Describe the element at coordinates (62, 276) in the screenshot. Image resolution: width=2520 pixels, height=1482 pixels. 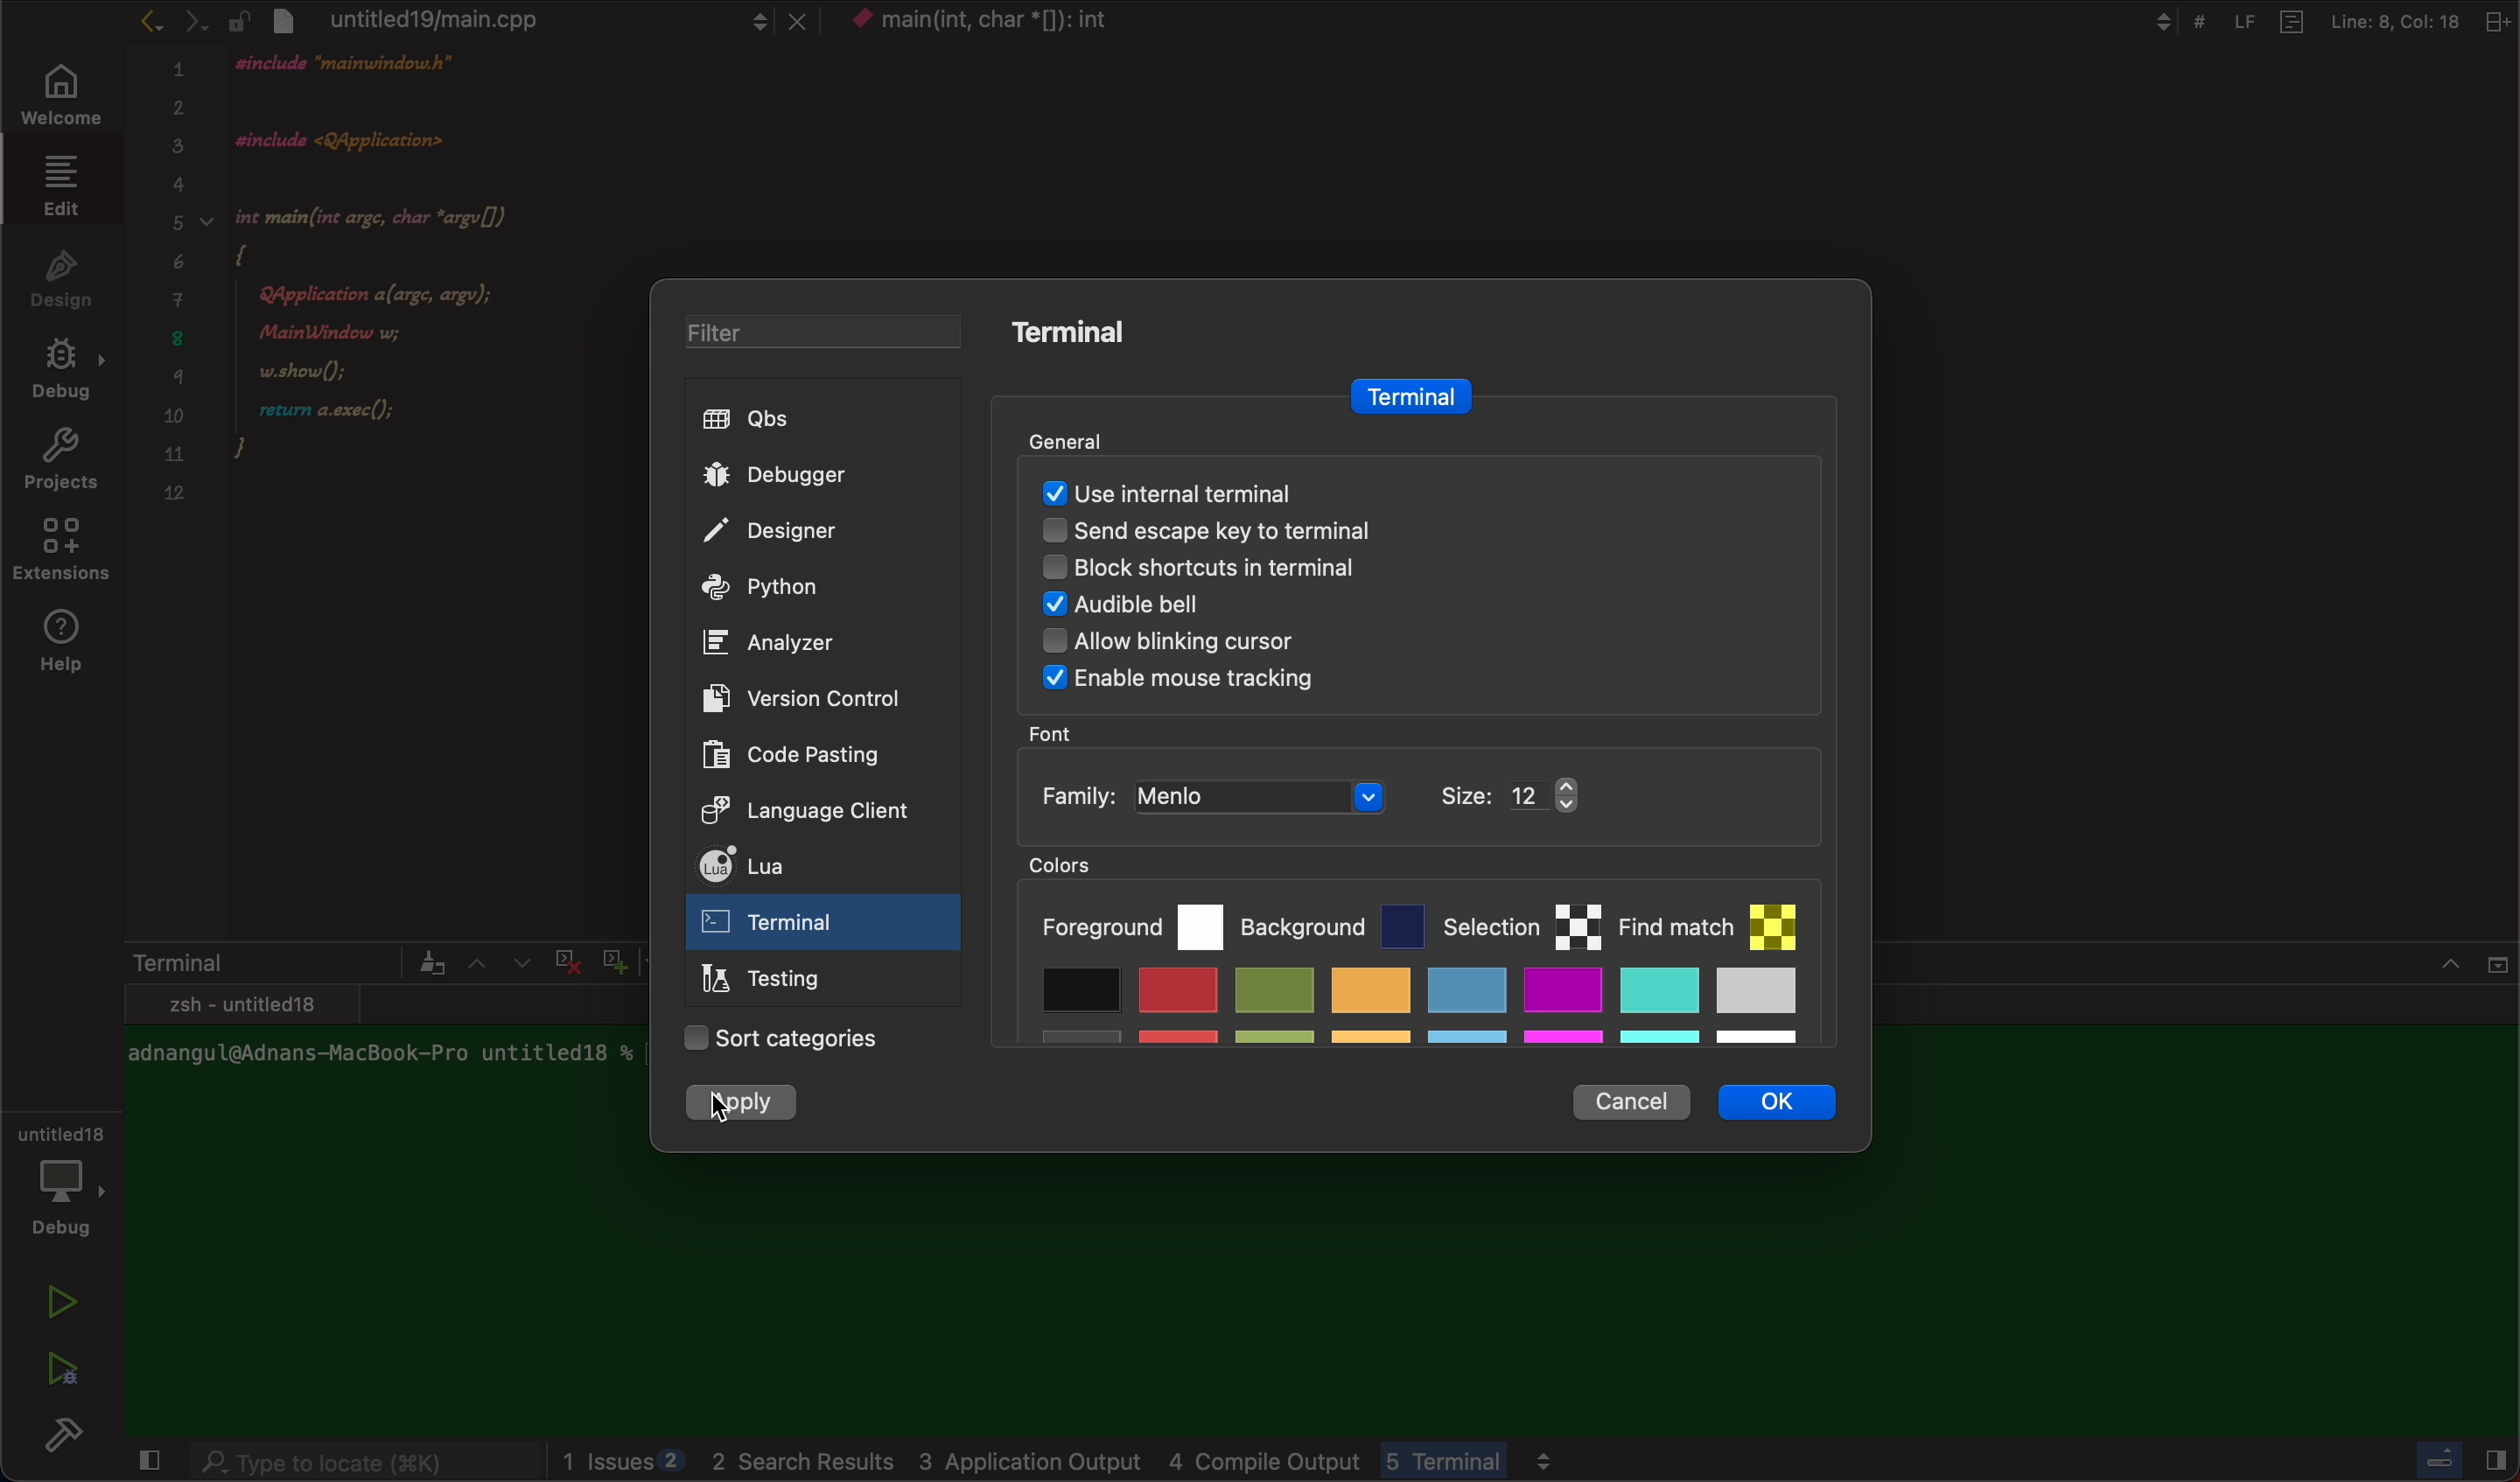
I see `design` at that location.